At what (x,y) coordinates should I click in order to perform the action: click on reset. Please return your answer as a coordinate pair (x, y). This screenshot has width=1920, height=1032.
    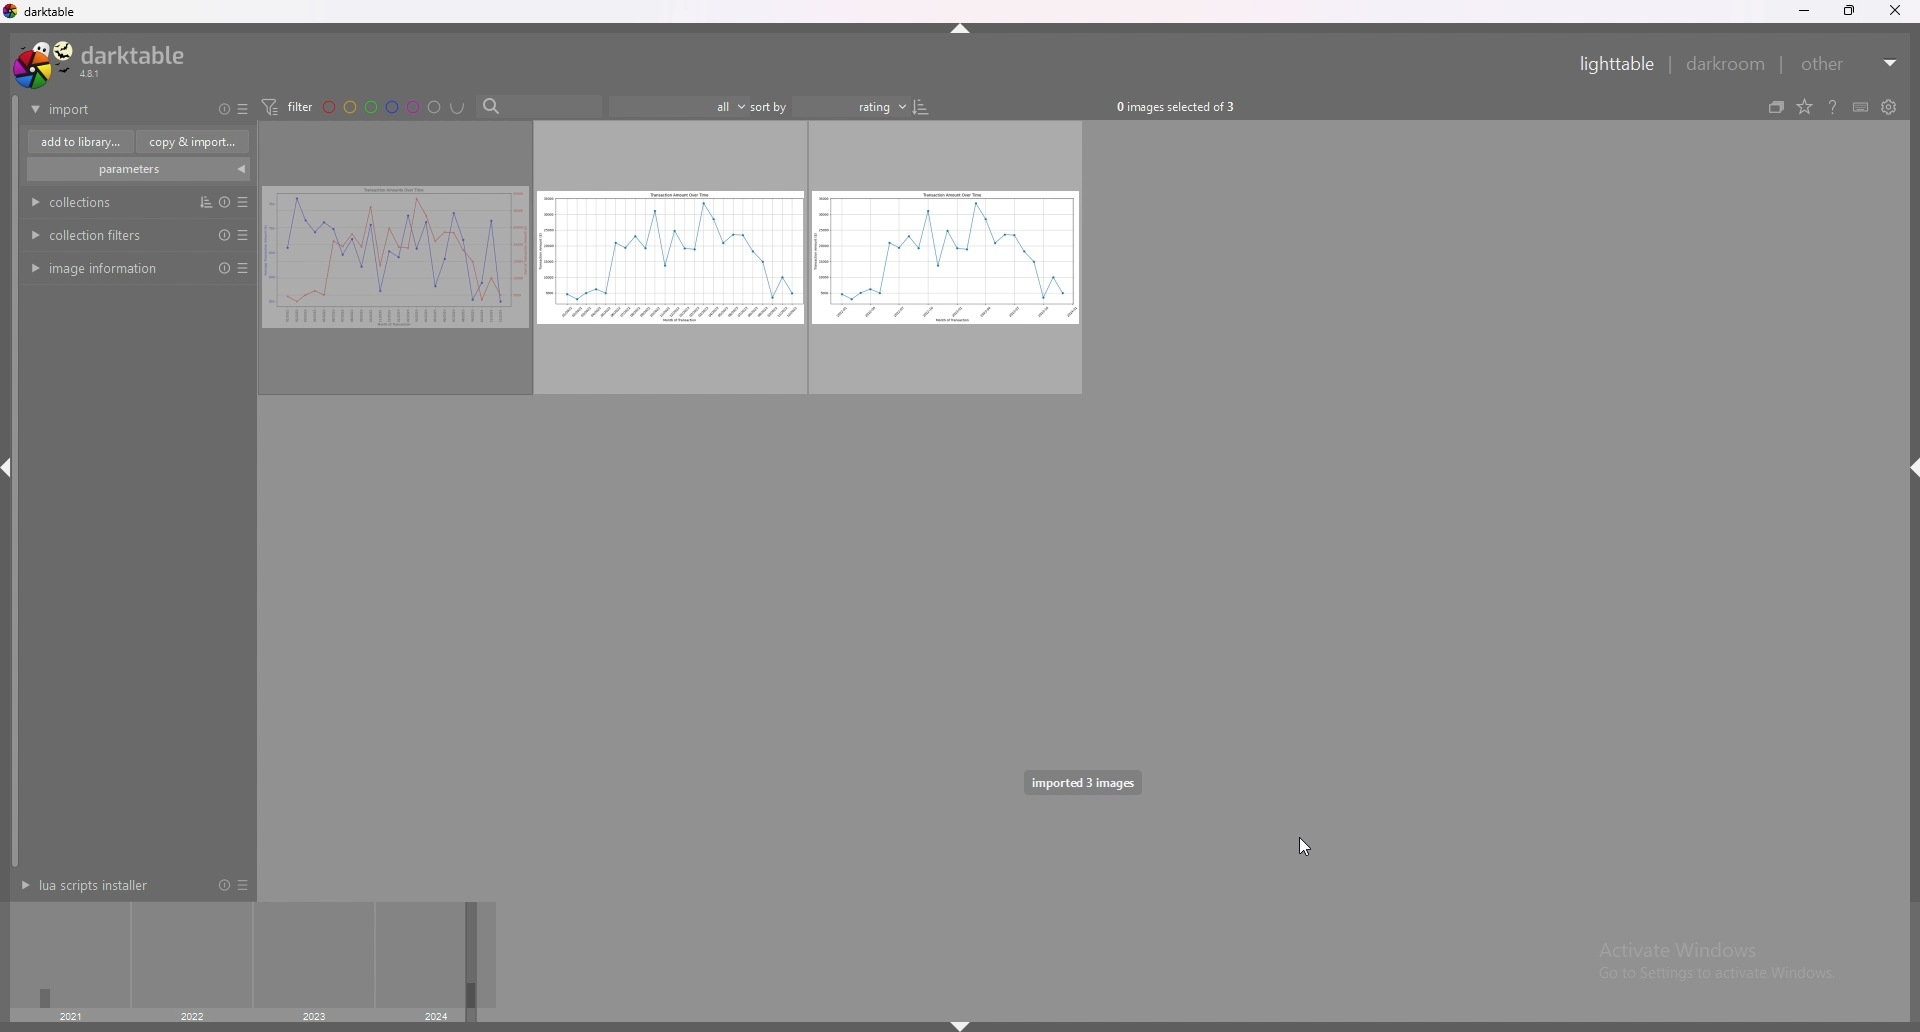
    Looking at the image, I should click on (221, 202).